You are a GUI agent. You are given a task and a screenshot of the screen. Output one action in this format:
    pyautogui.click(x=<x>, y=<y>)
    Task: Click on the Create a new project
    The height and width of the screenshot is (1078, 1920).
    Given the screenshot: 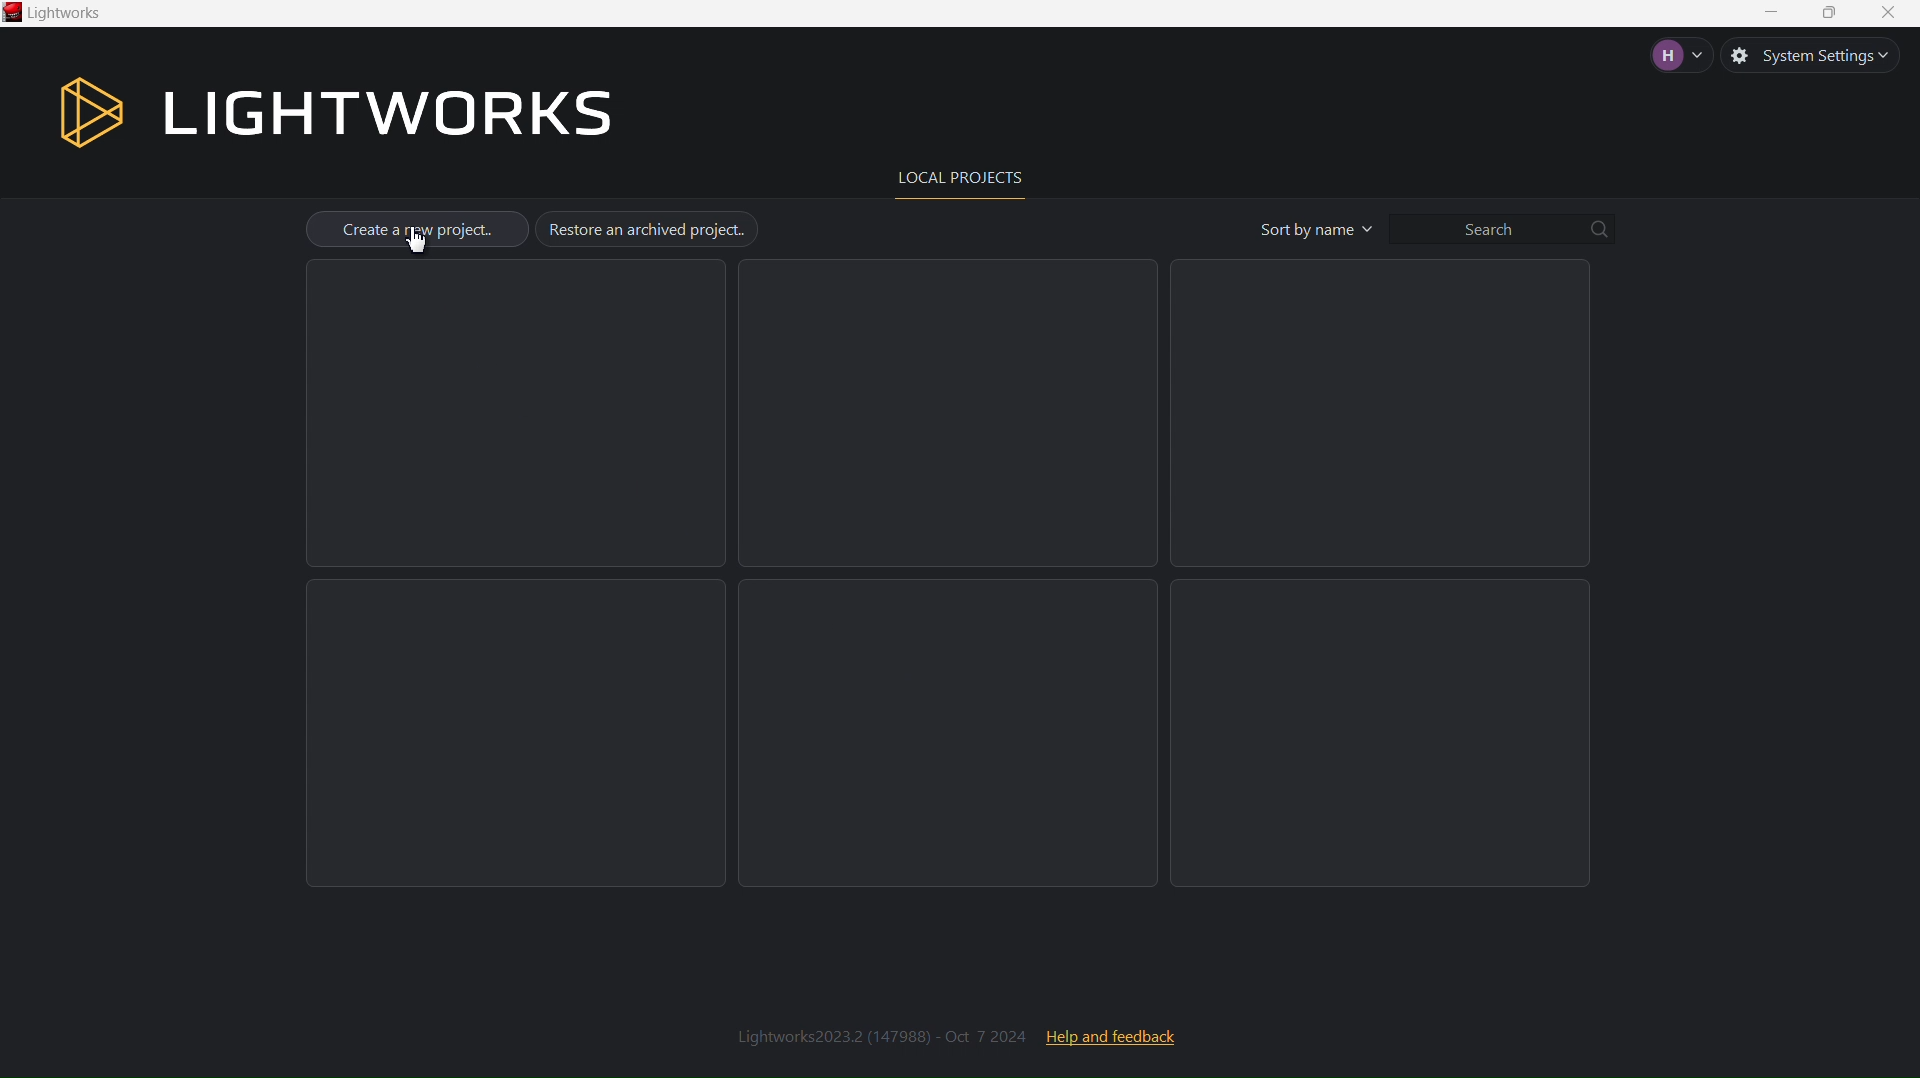 What is the action you would take?
    pyautogui.click(x=418, y=229)
    